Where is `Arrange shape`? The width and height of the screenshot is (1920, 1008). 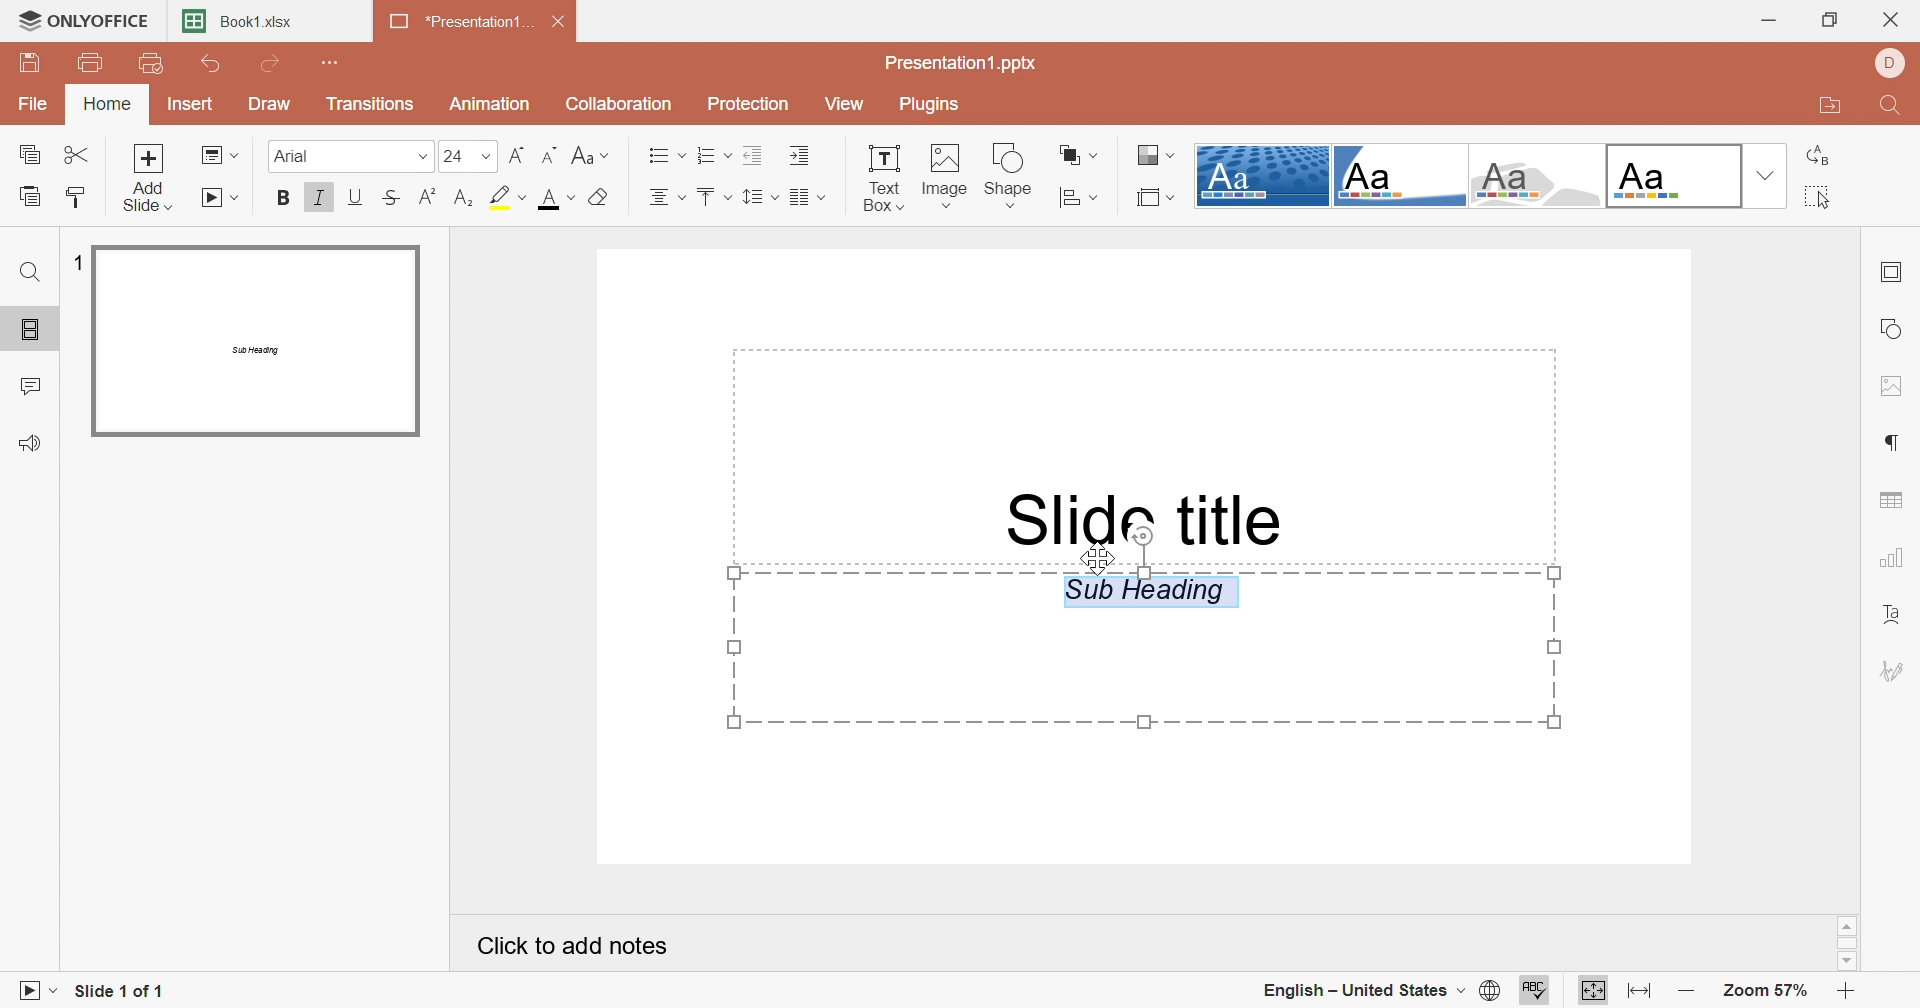
Arrange shape is located at coordinates (1074, 154).